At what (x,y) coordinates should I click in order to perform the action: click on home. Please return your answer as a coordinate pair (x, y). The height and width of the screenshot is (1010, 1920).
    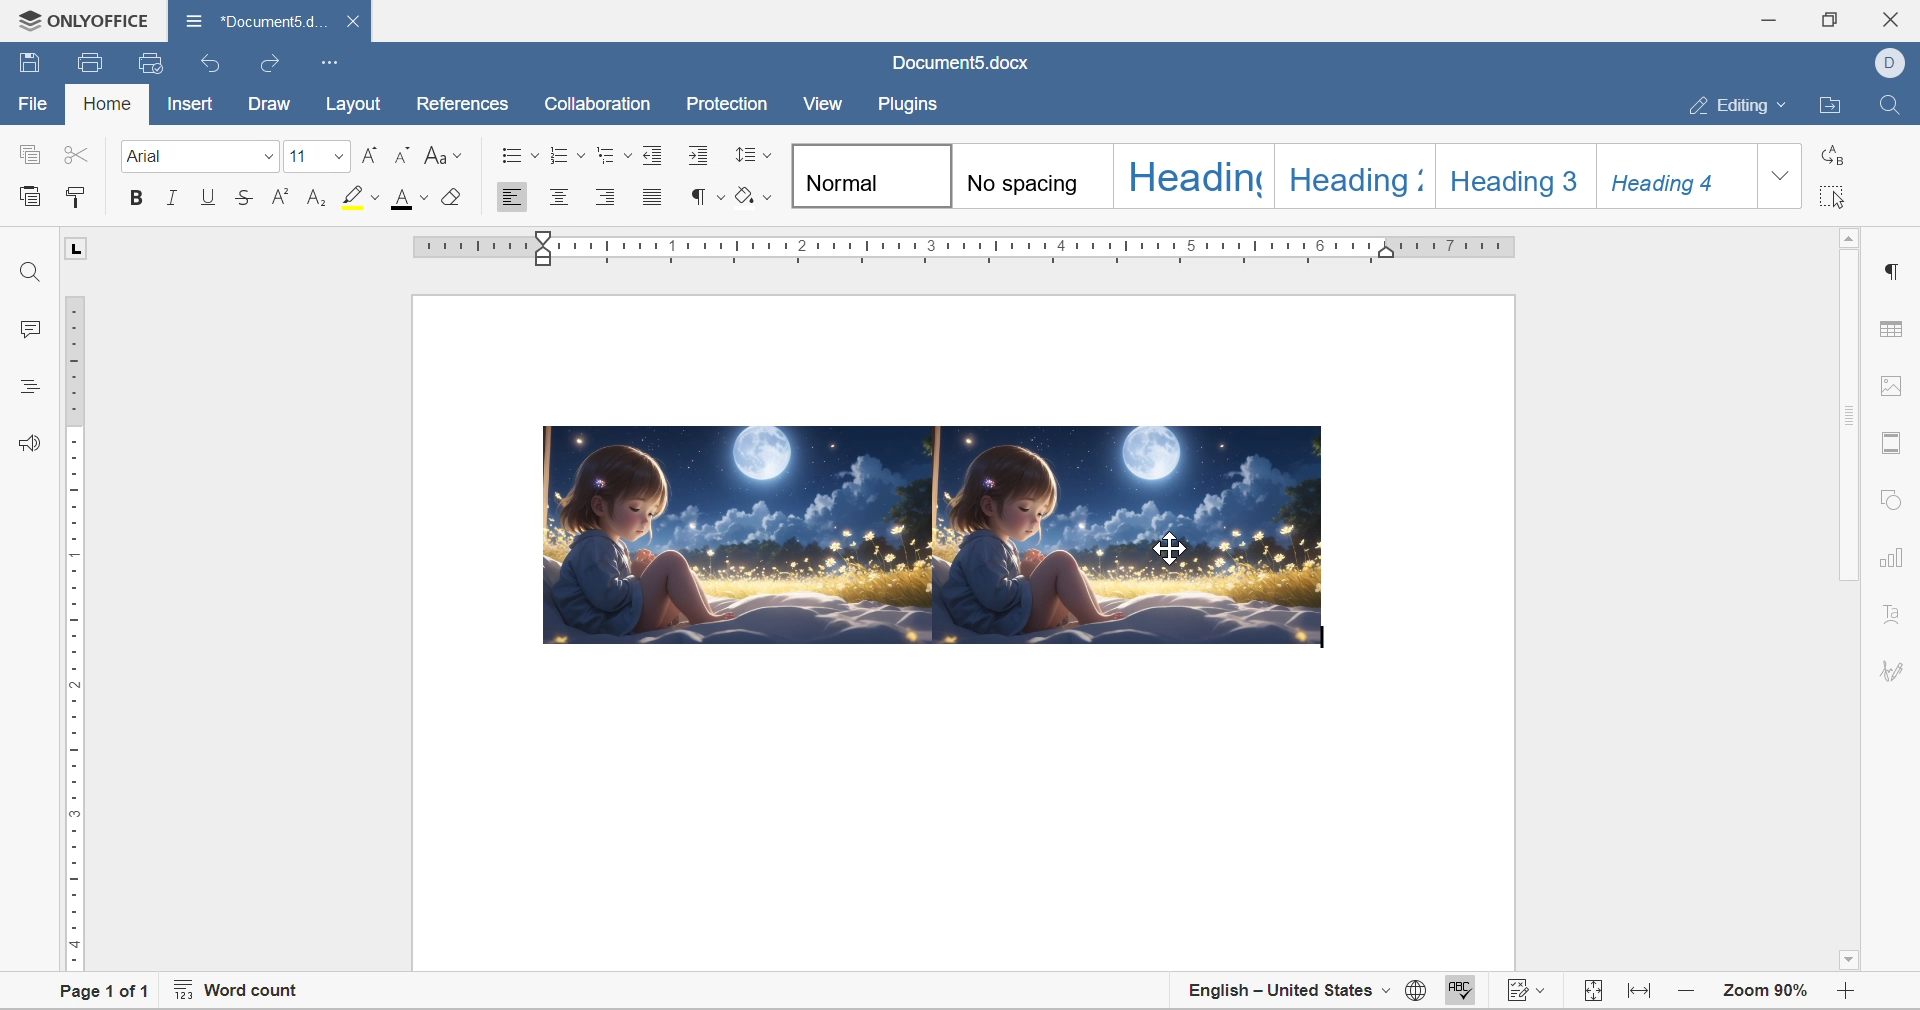
    Looking at the image, I should click on (105, 102).